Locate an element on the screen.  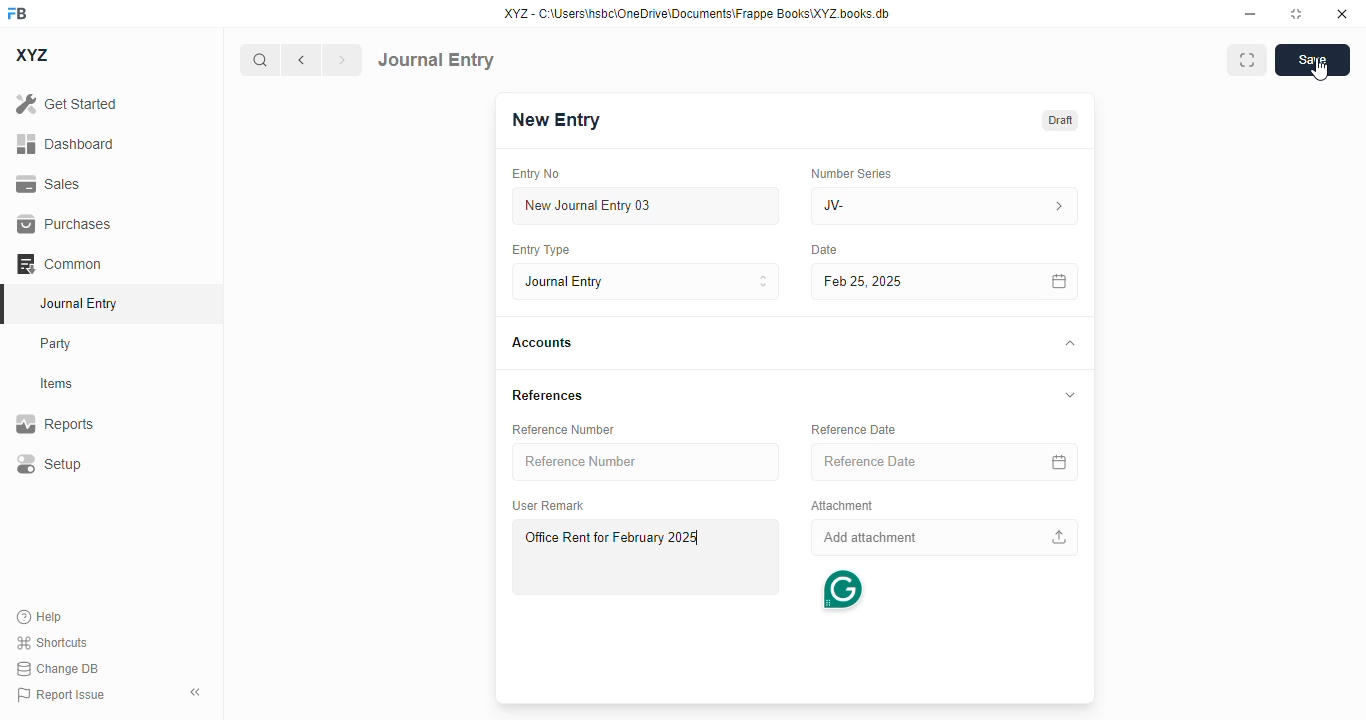
XYZ - C:\Users\hsbc\OneDrive\Documents\Frappe Books\XYZ books.db is located at coordinates (697, 13).